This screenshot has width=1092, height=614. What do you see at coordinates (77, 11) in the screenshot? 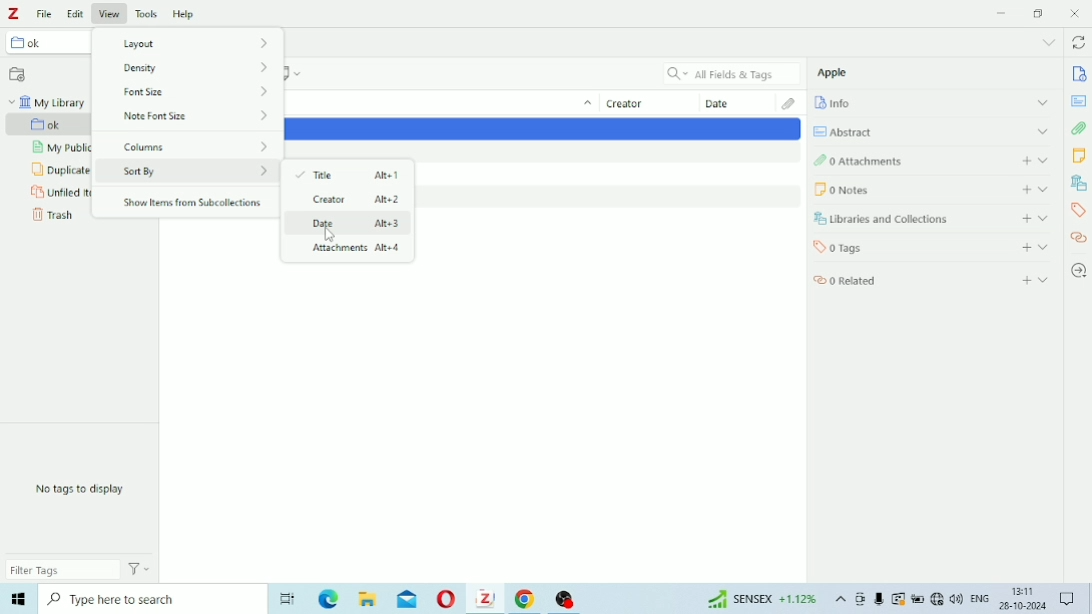
I see `Edit` at bounding box center [77, 11].